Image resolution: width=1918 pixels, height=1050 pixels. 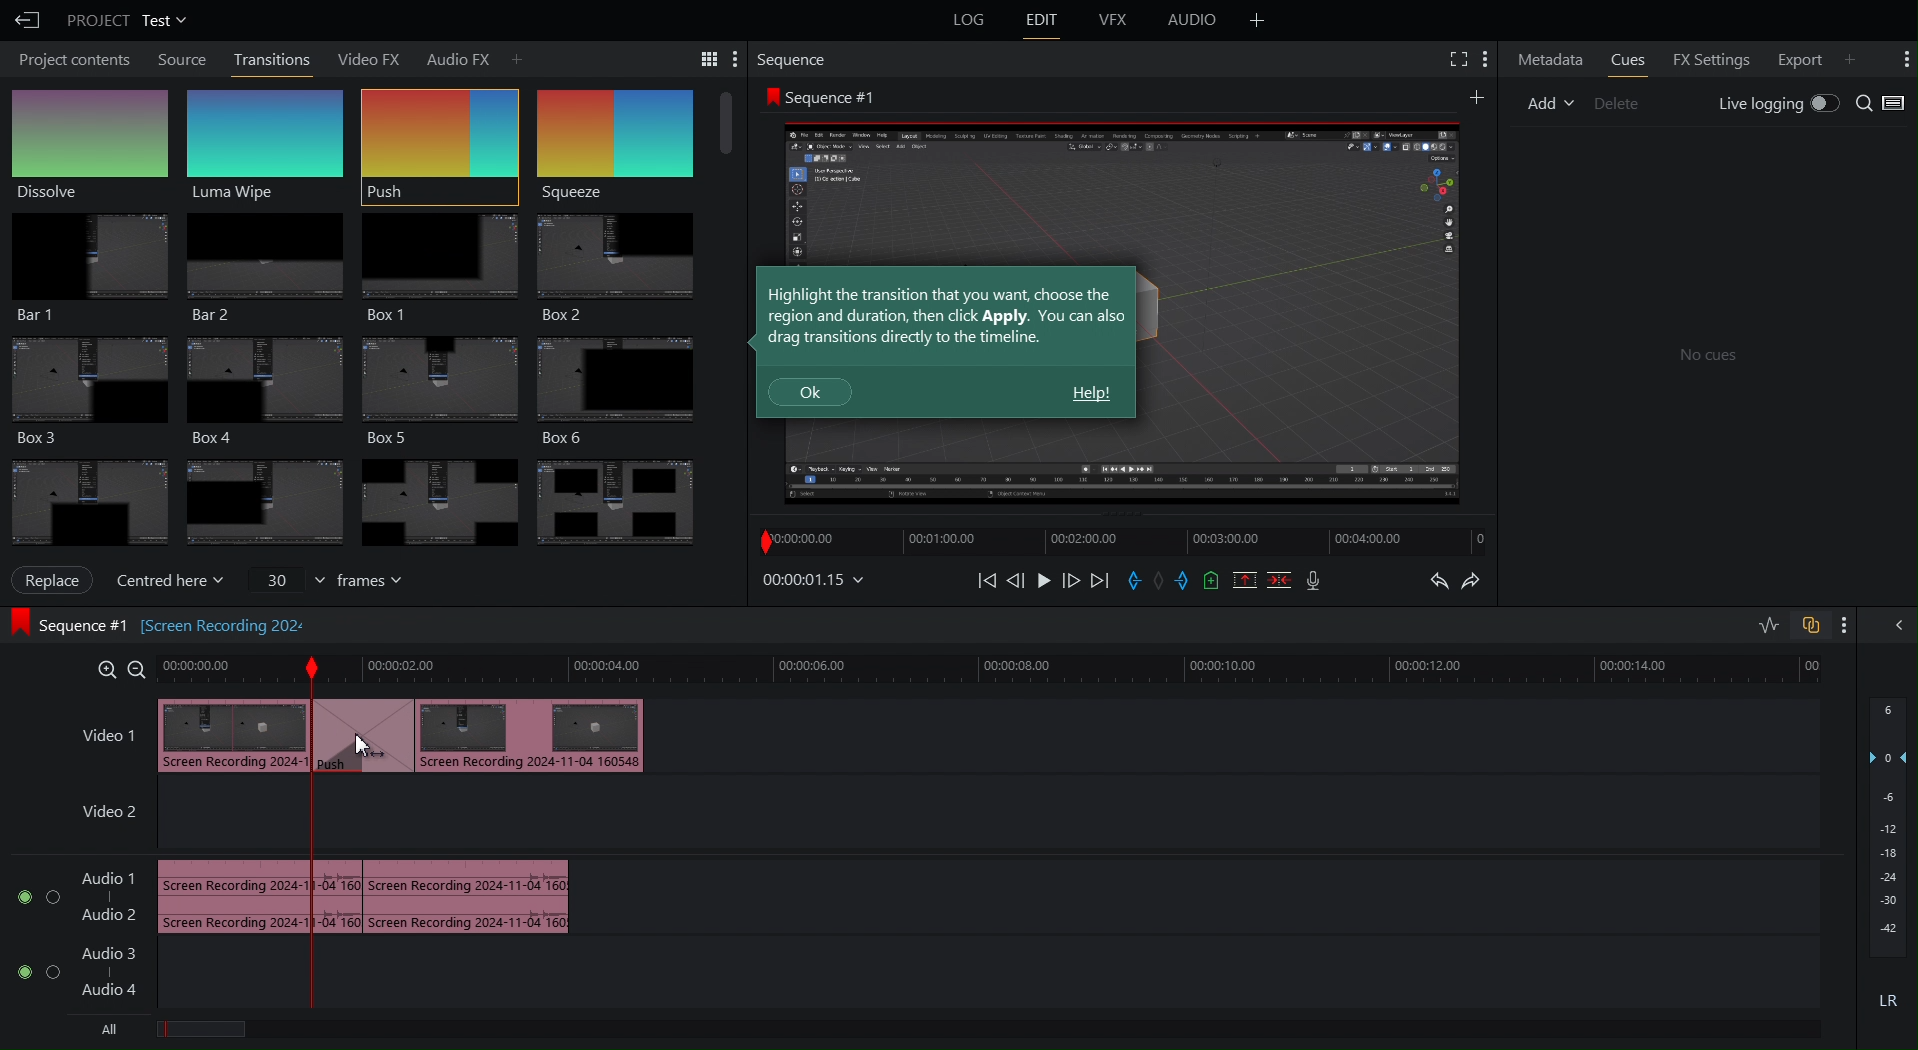 What do you see at coordinates (115, 1032) in the screenshot?
I see `All` at bounding box center [115, 1032].